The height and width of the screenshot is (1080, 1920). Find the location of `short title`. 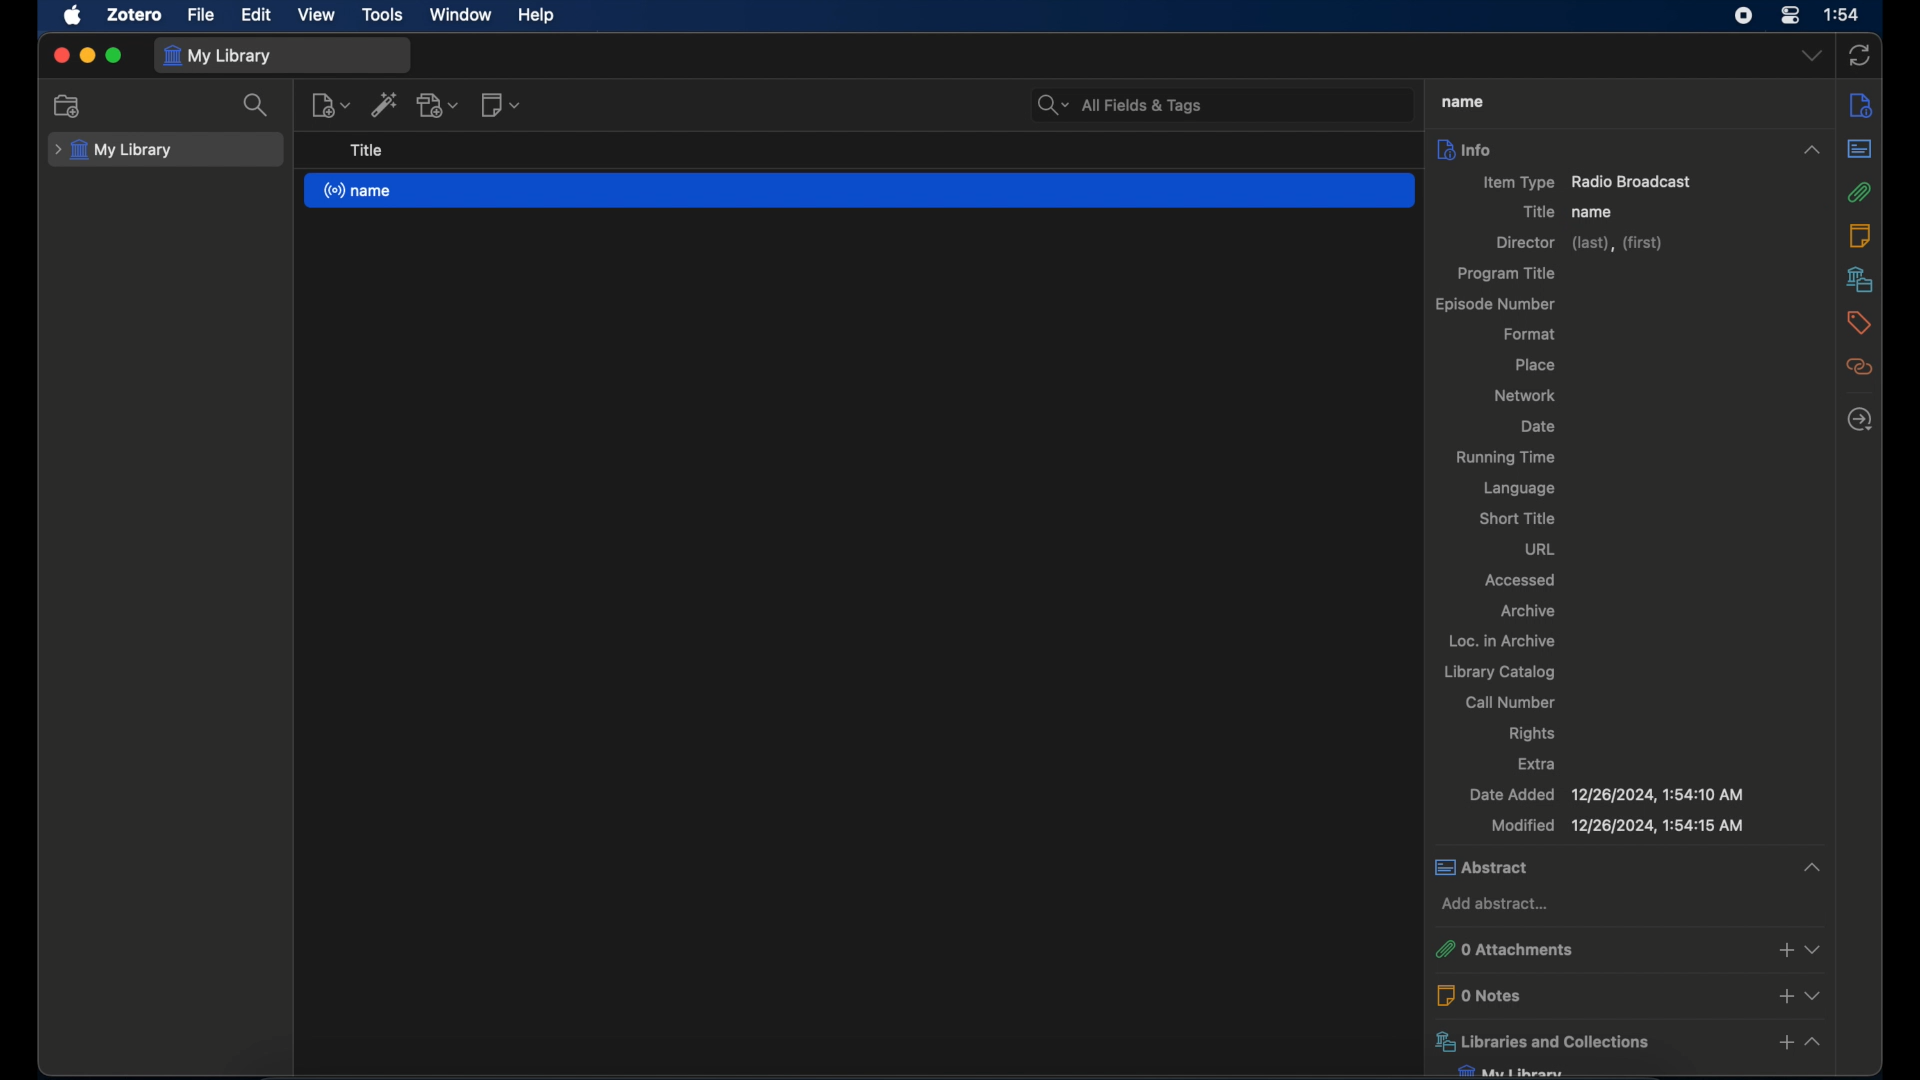

short title is located at coordinates (1517, 519).